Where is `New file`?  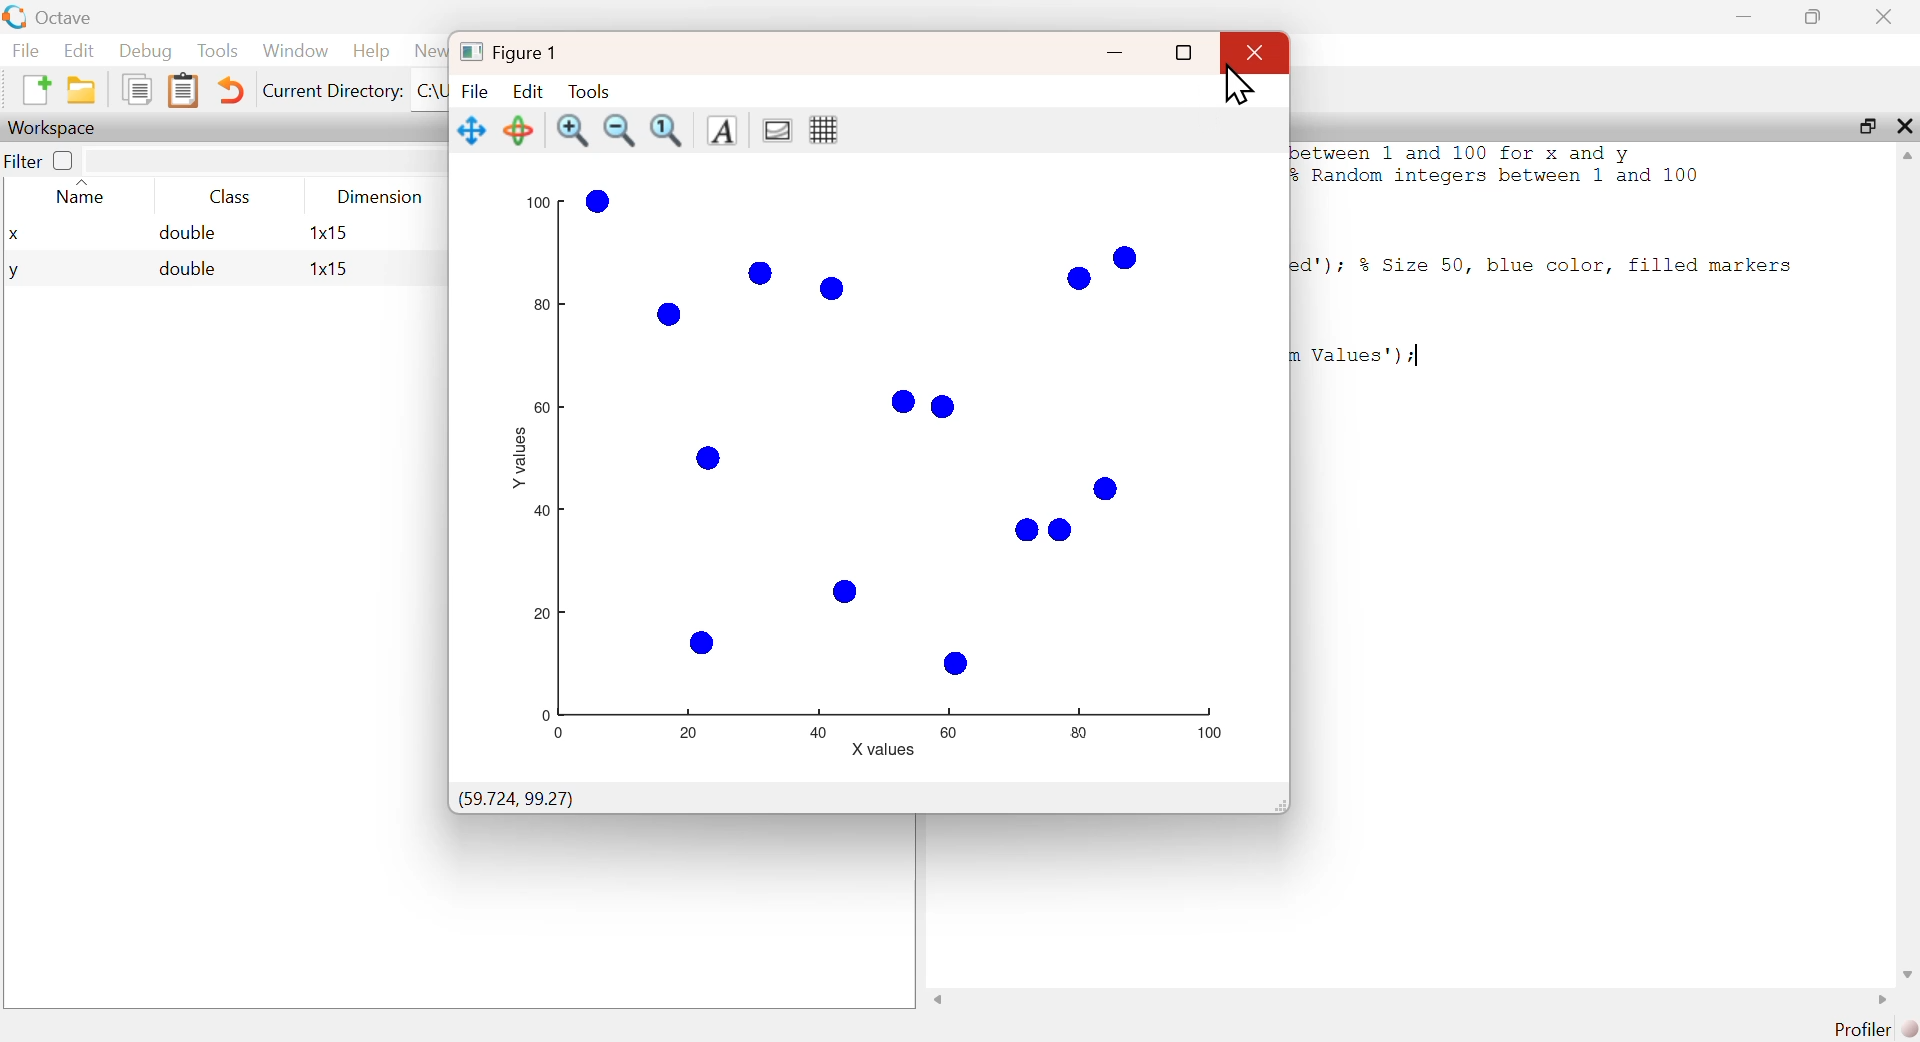 New file is located at coordinates (34, 89).